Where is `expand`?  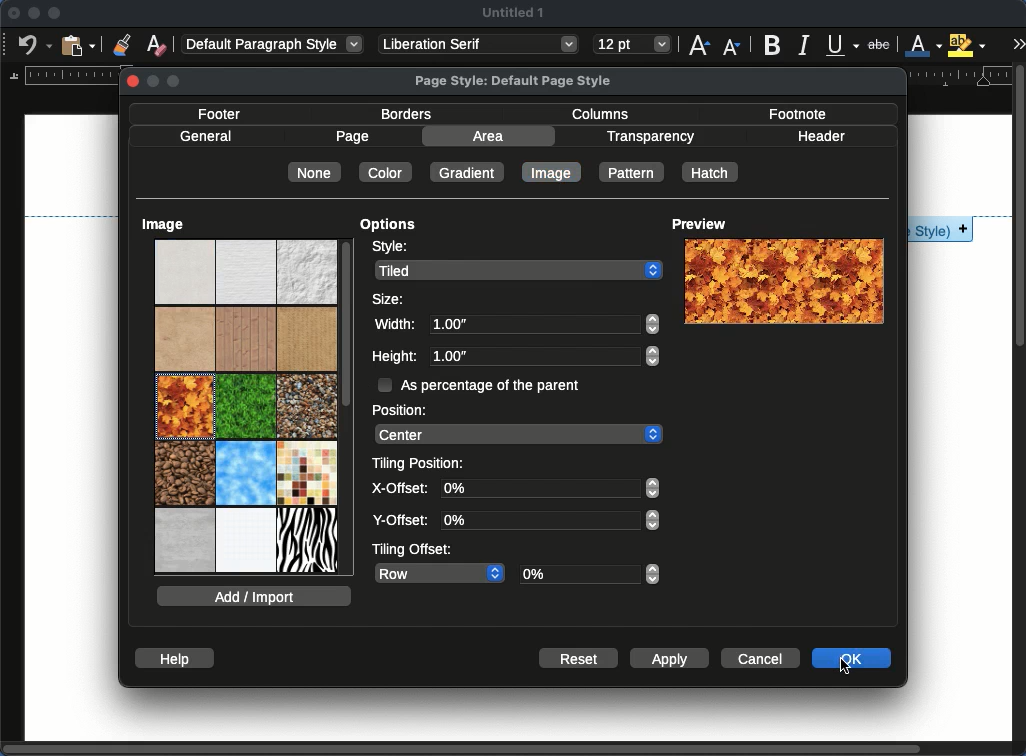
expand is located at coordinates (1018, 45).